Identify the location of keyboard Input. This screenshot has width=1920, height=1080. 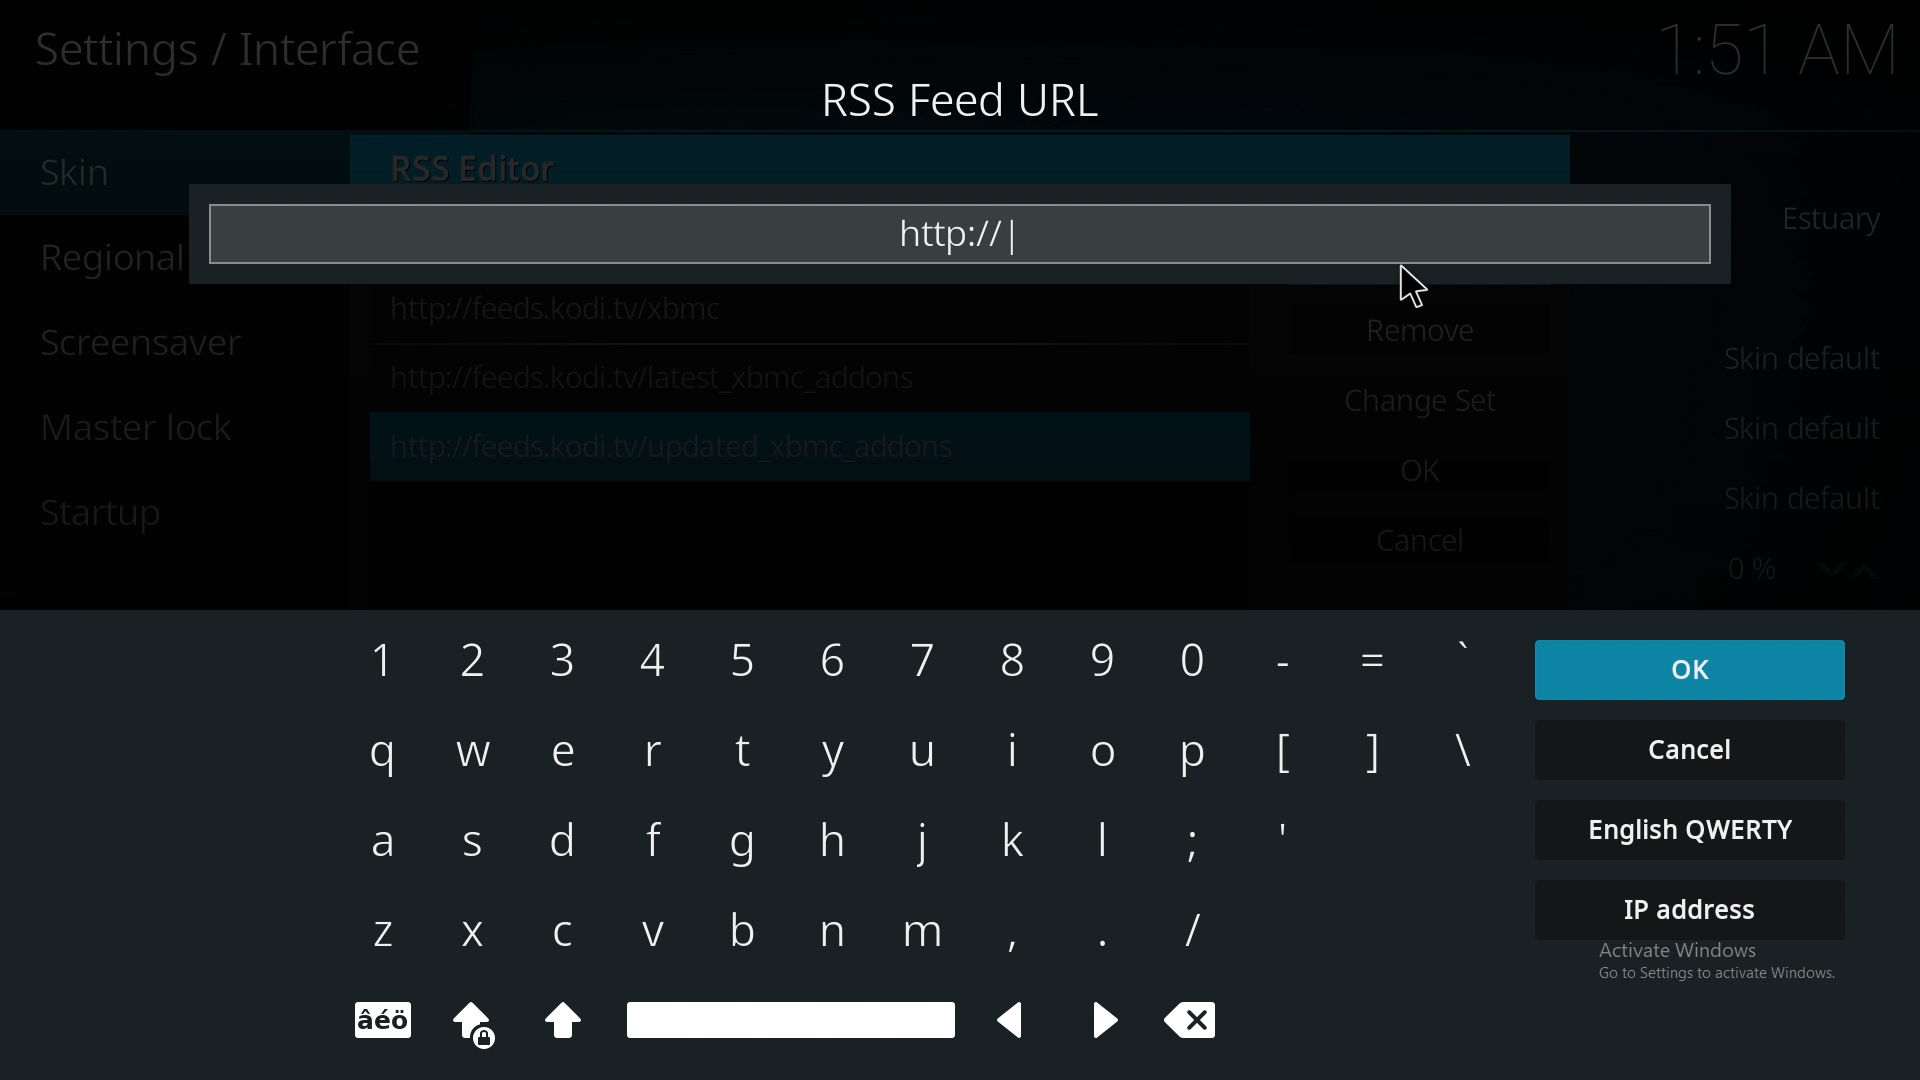
(1109, 1020).